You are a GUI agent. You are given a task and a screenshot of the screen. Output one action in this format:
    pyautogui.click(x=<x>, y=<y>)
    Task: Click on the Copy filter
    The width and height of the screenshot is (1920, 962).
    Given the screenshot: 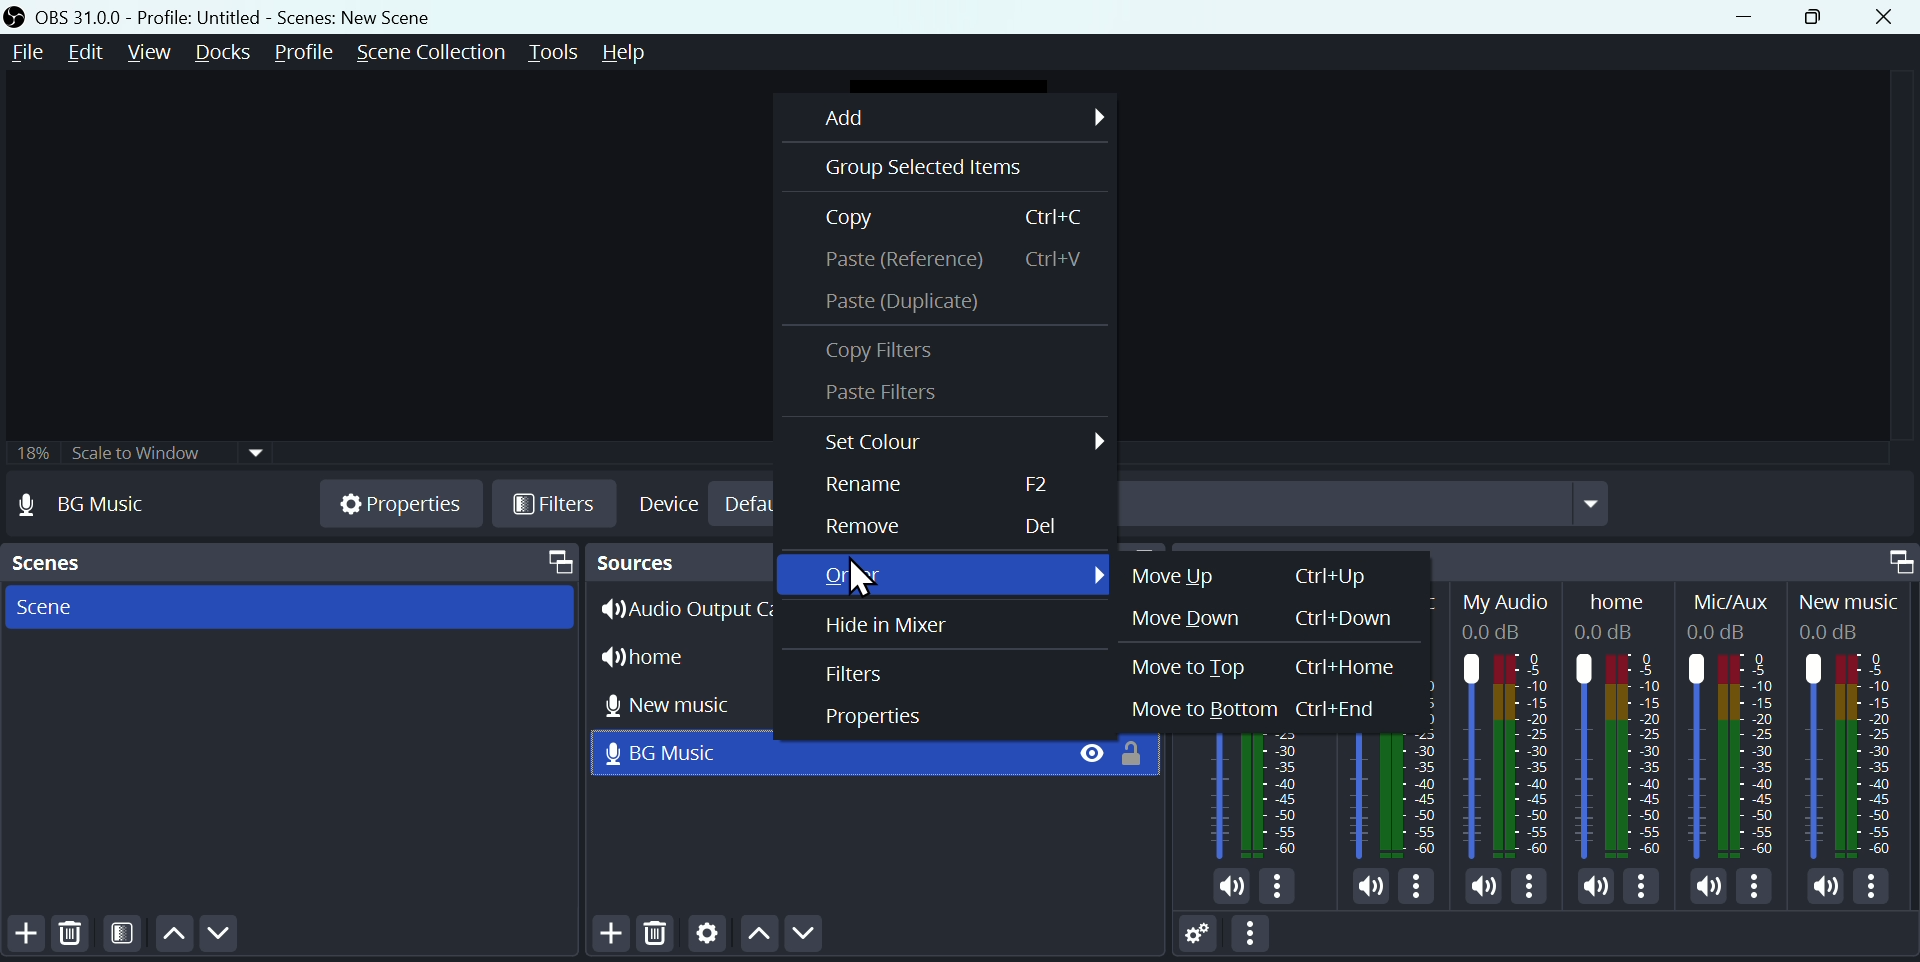 What is the action you would take?
    pyautogui.click(x=882, y=347)
    